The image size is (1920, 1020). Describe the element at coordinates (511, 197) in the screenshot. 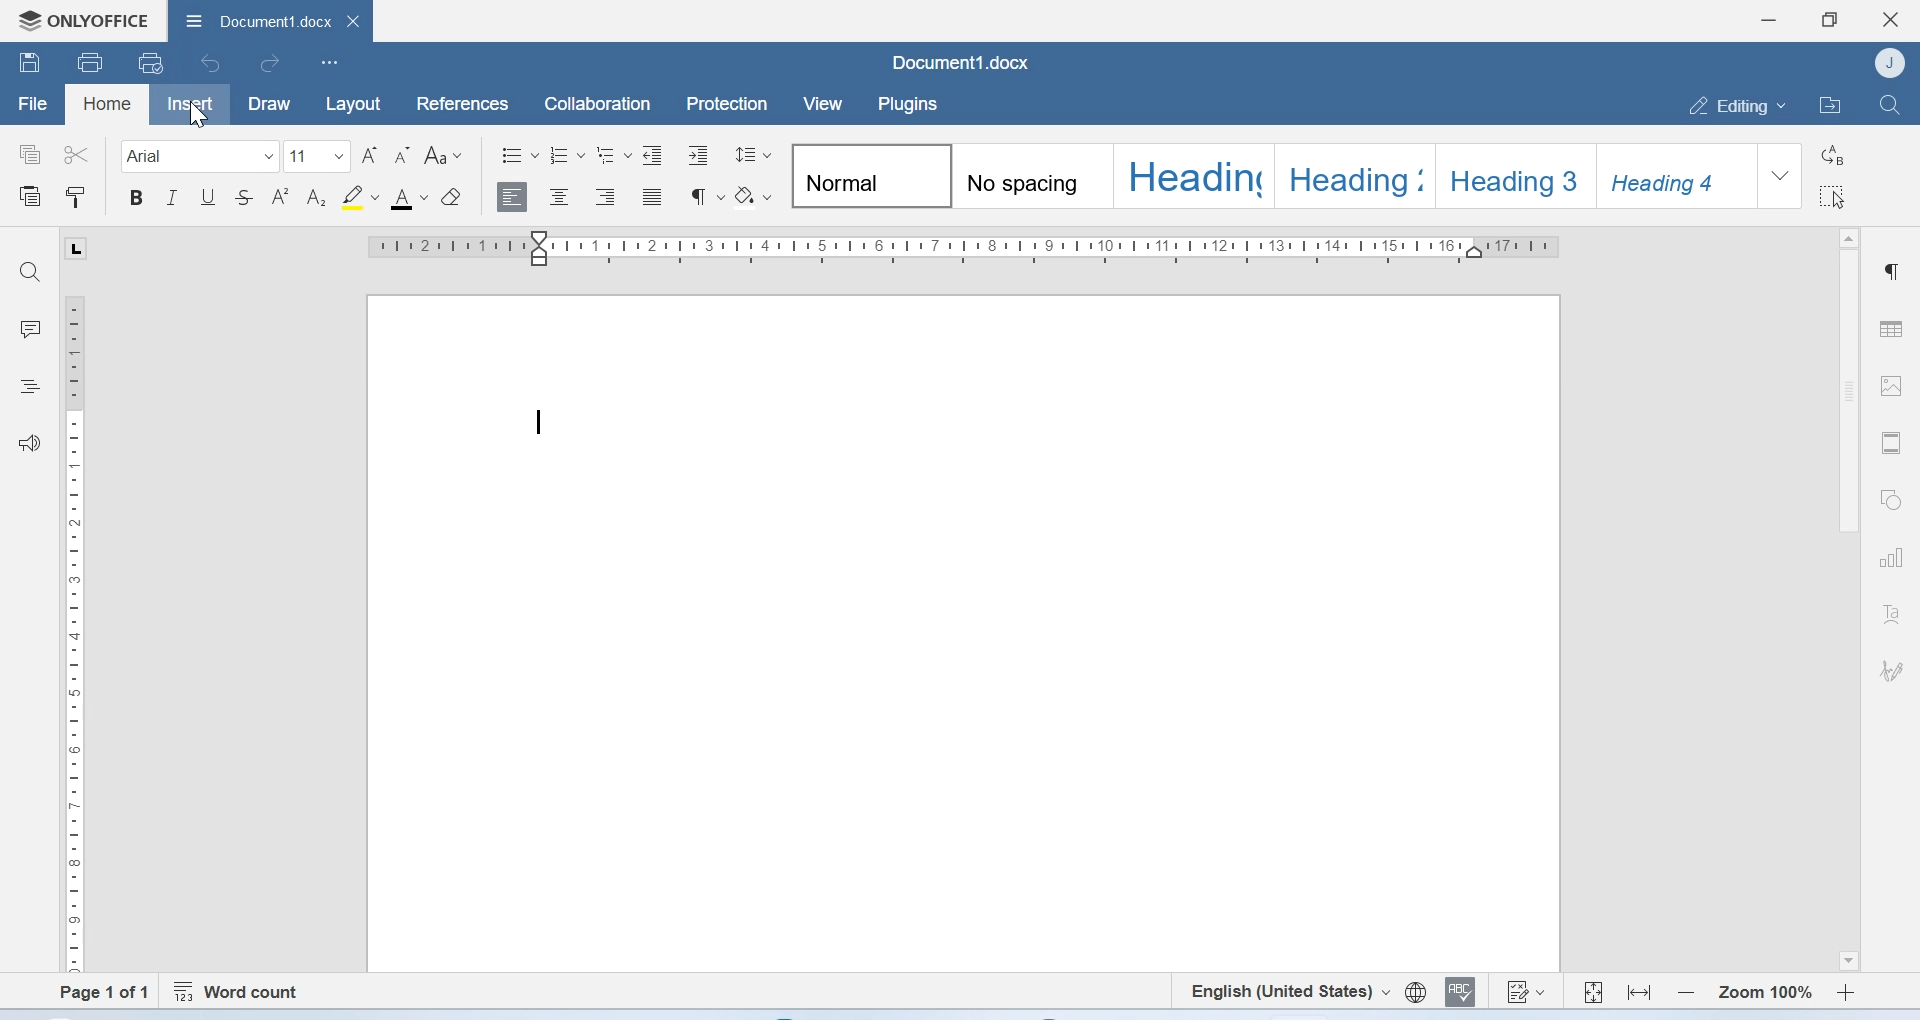

I see `Align left` at that location.